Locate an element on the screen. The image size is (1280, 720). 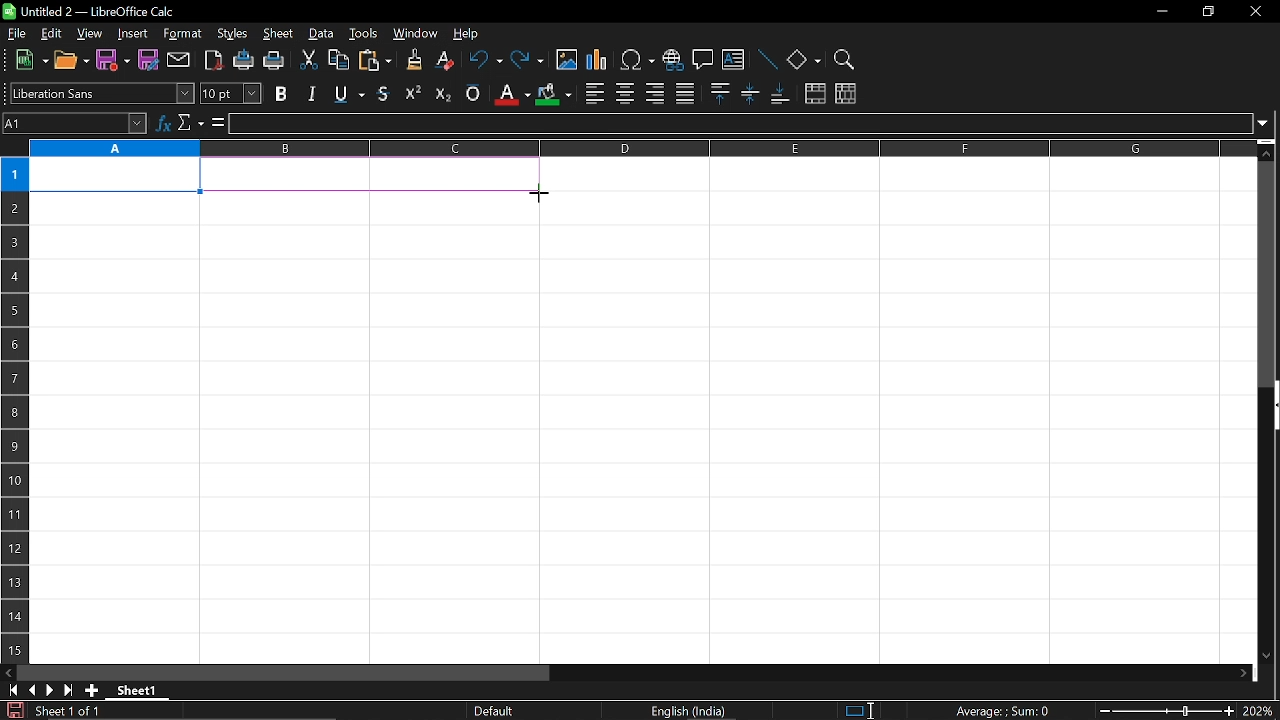
Name box is located at coordinates (75, 124).